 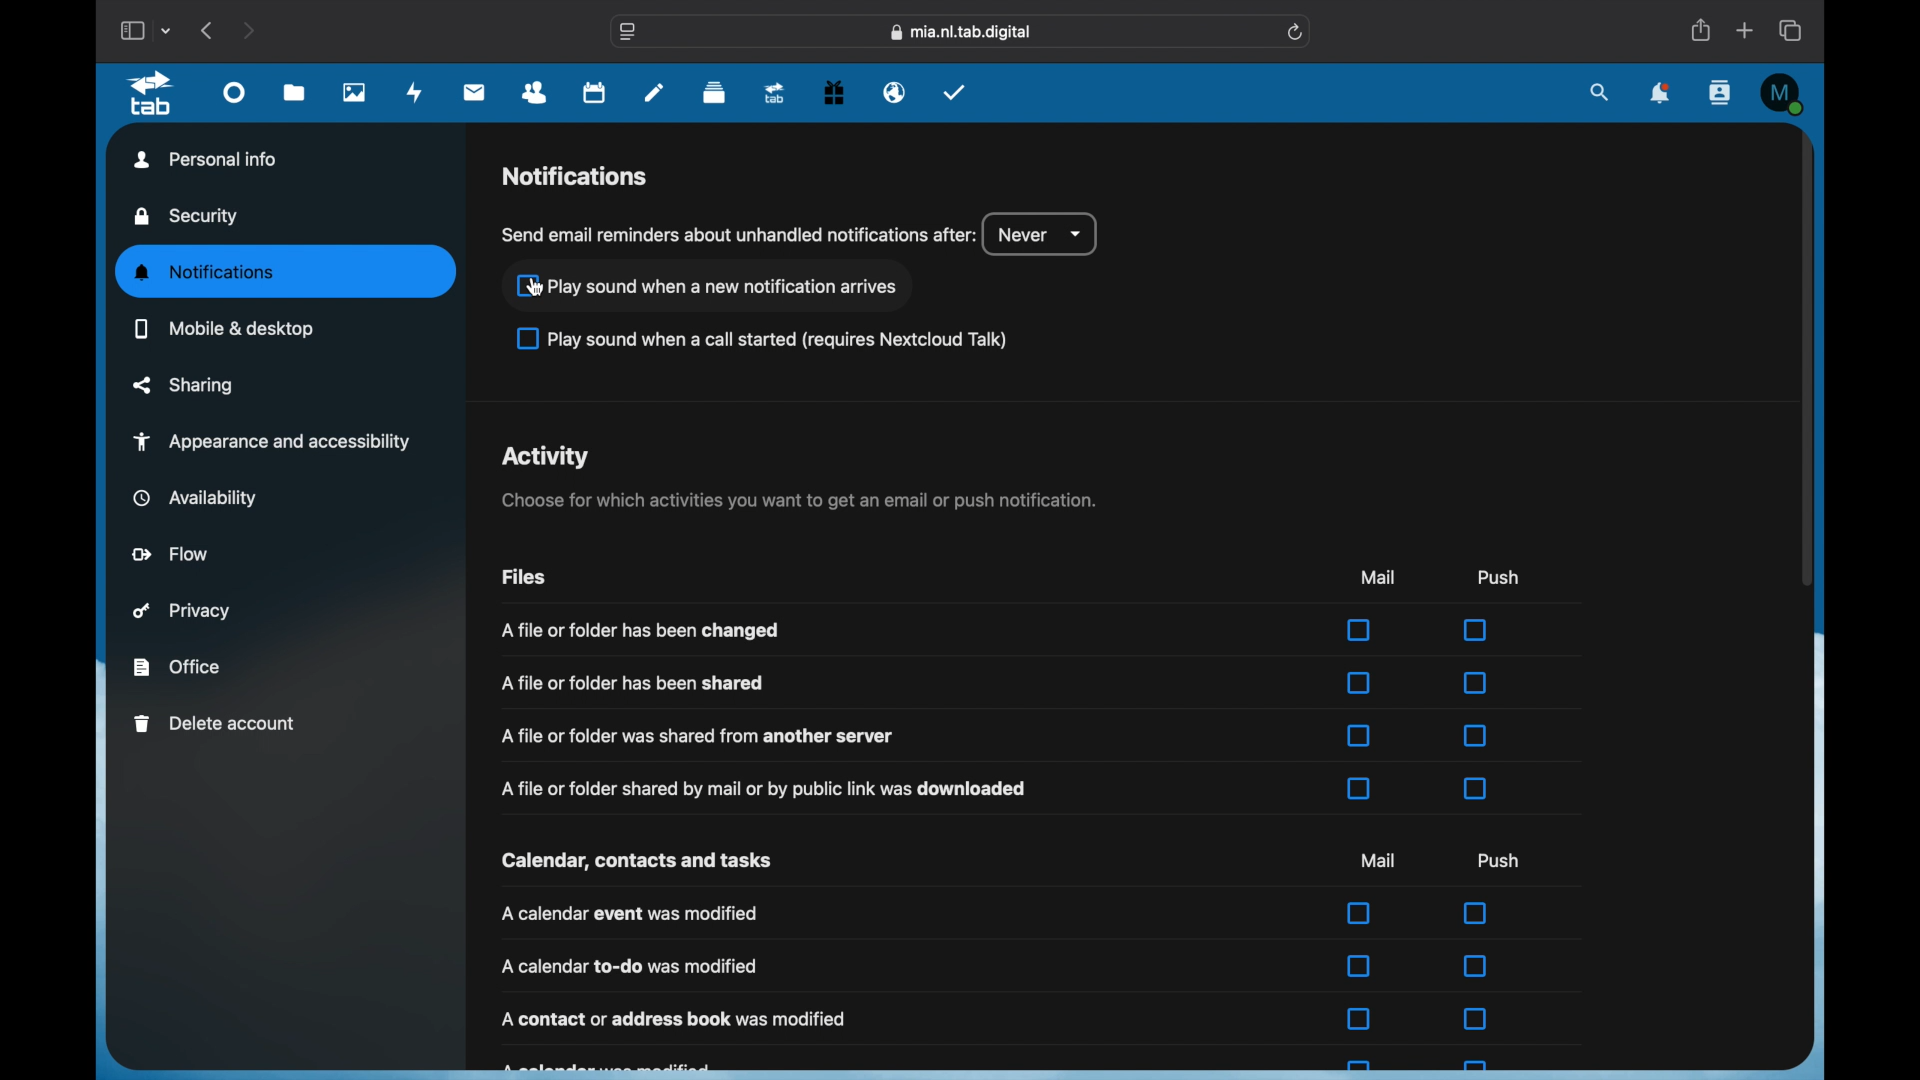 What do you see at coordinates (739, 234) in the screenshot?
I see `info` at bounding box center [739, 234].